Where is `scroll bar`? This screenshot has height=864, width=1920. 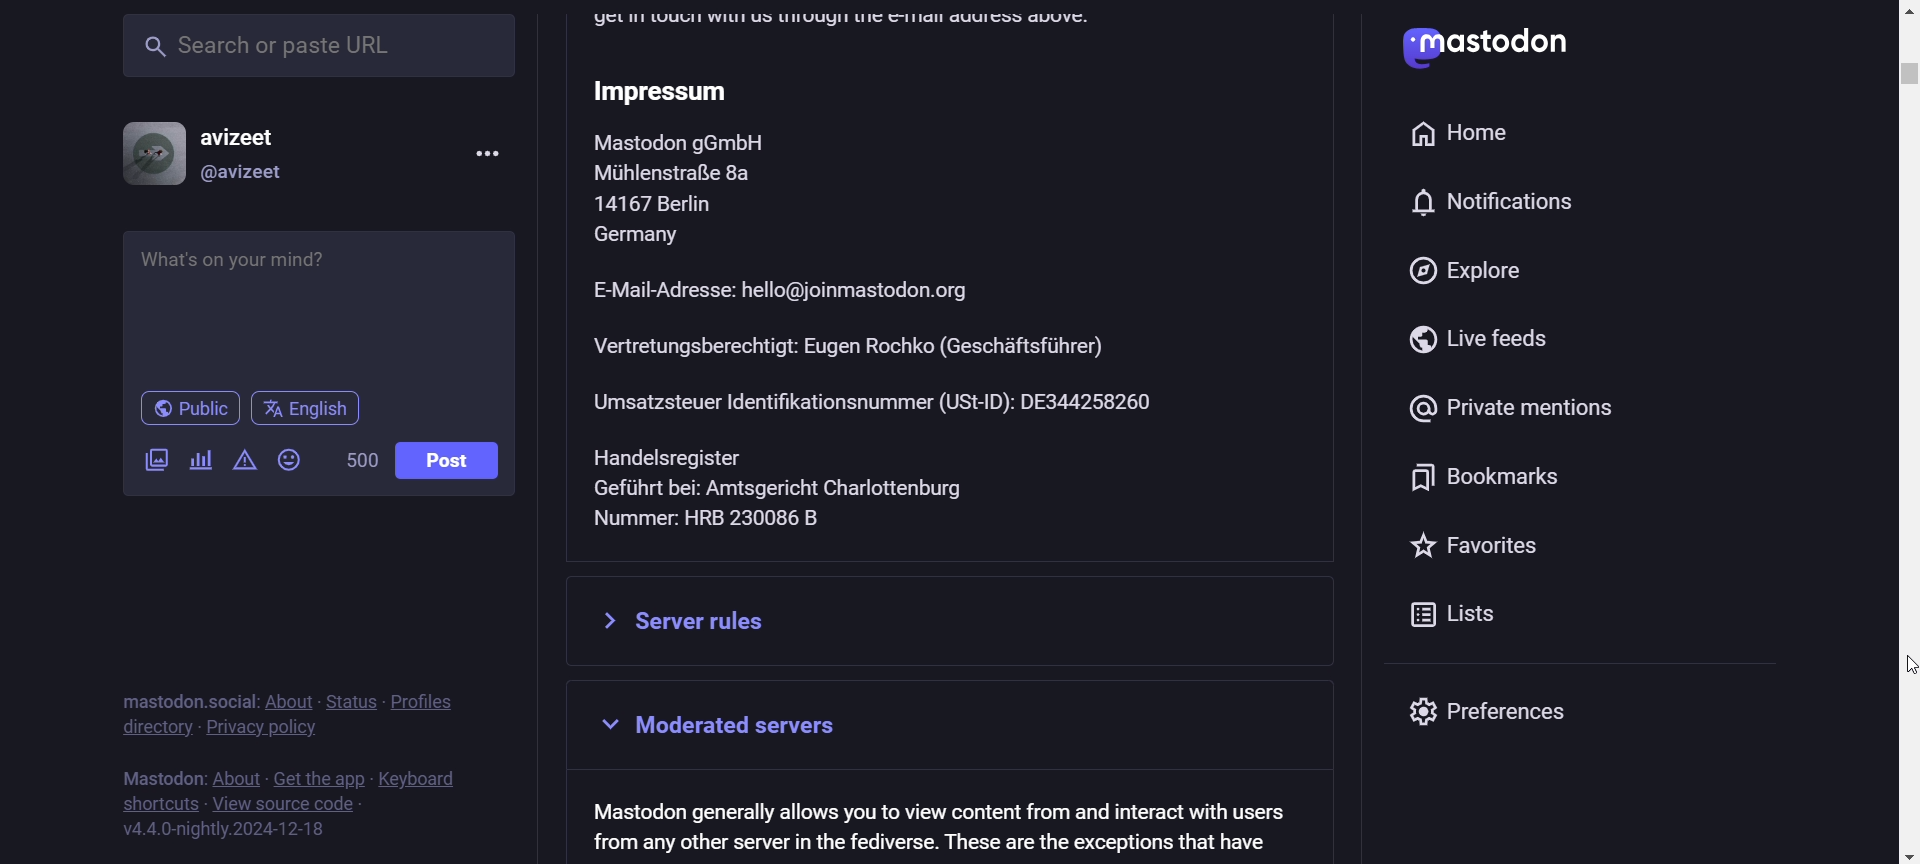 scroll bar is located at coordinates (1900, 520).